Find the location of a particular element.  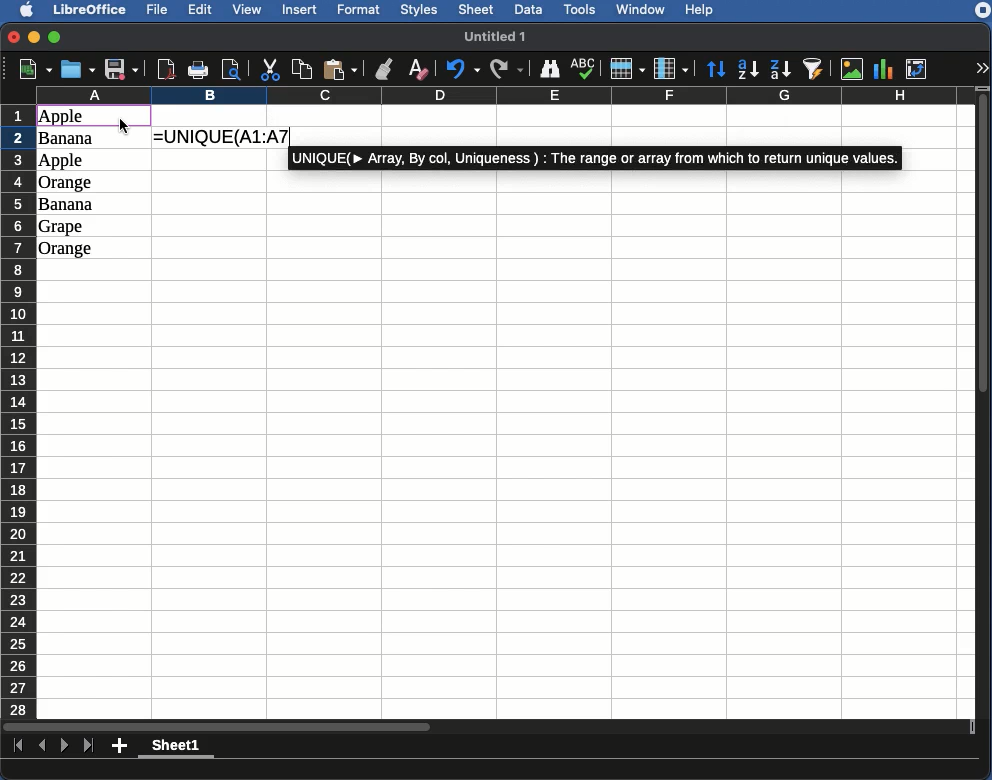

Column is located at coordinates (671, 68).